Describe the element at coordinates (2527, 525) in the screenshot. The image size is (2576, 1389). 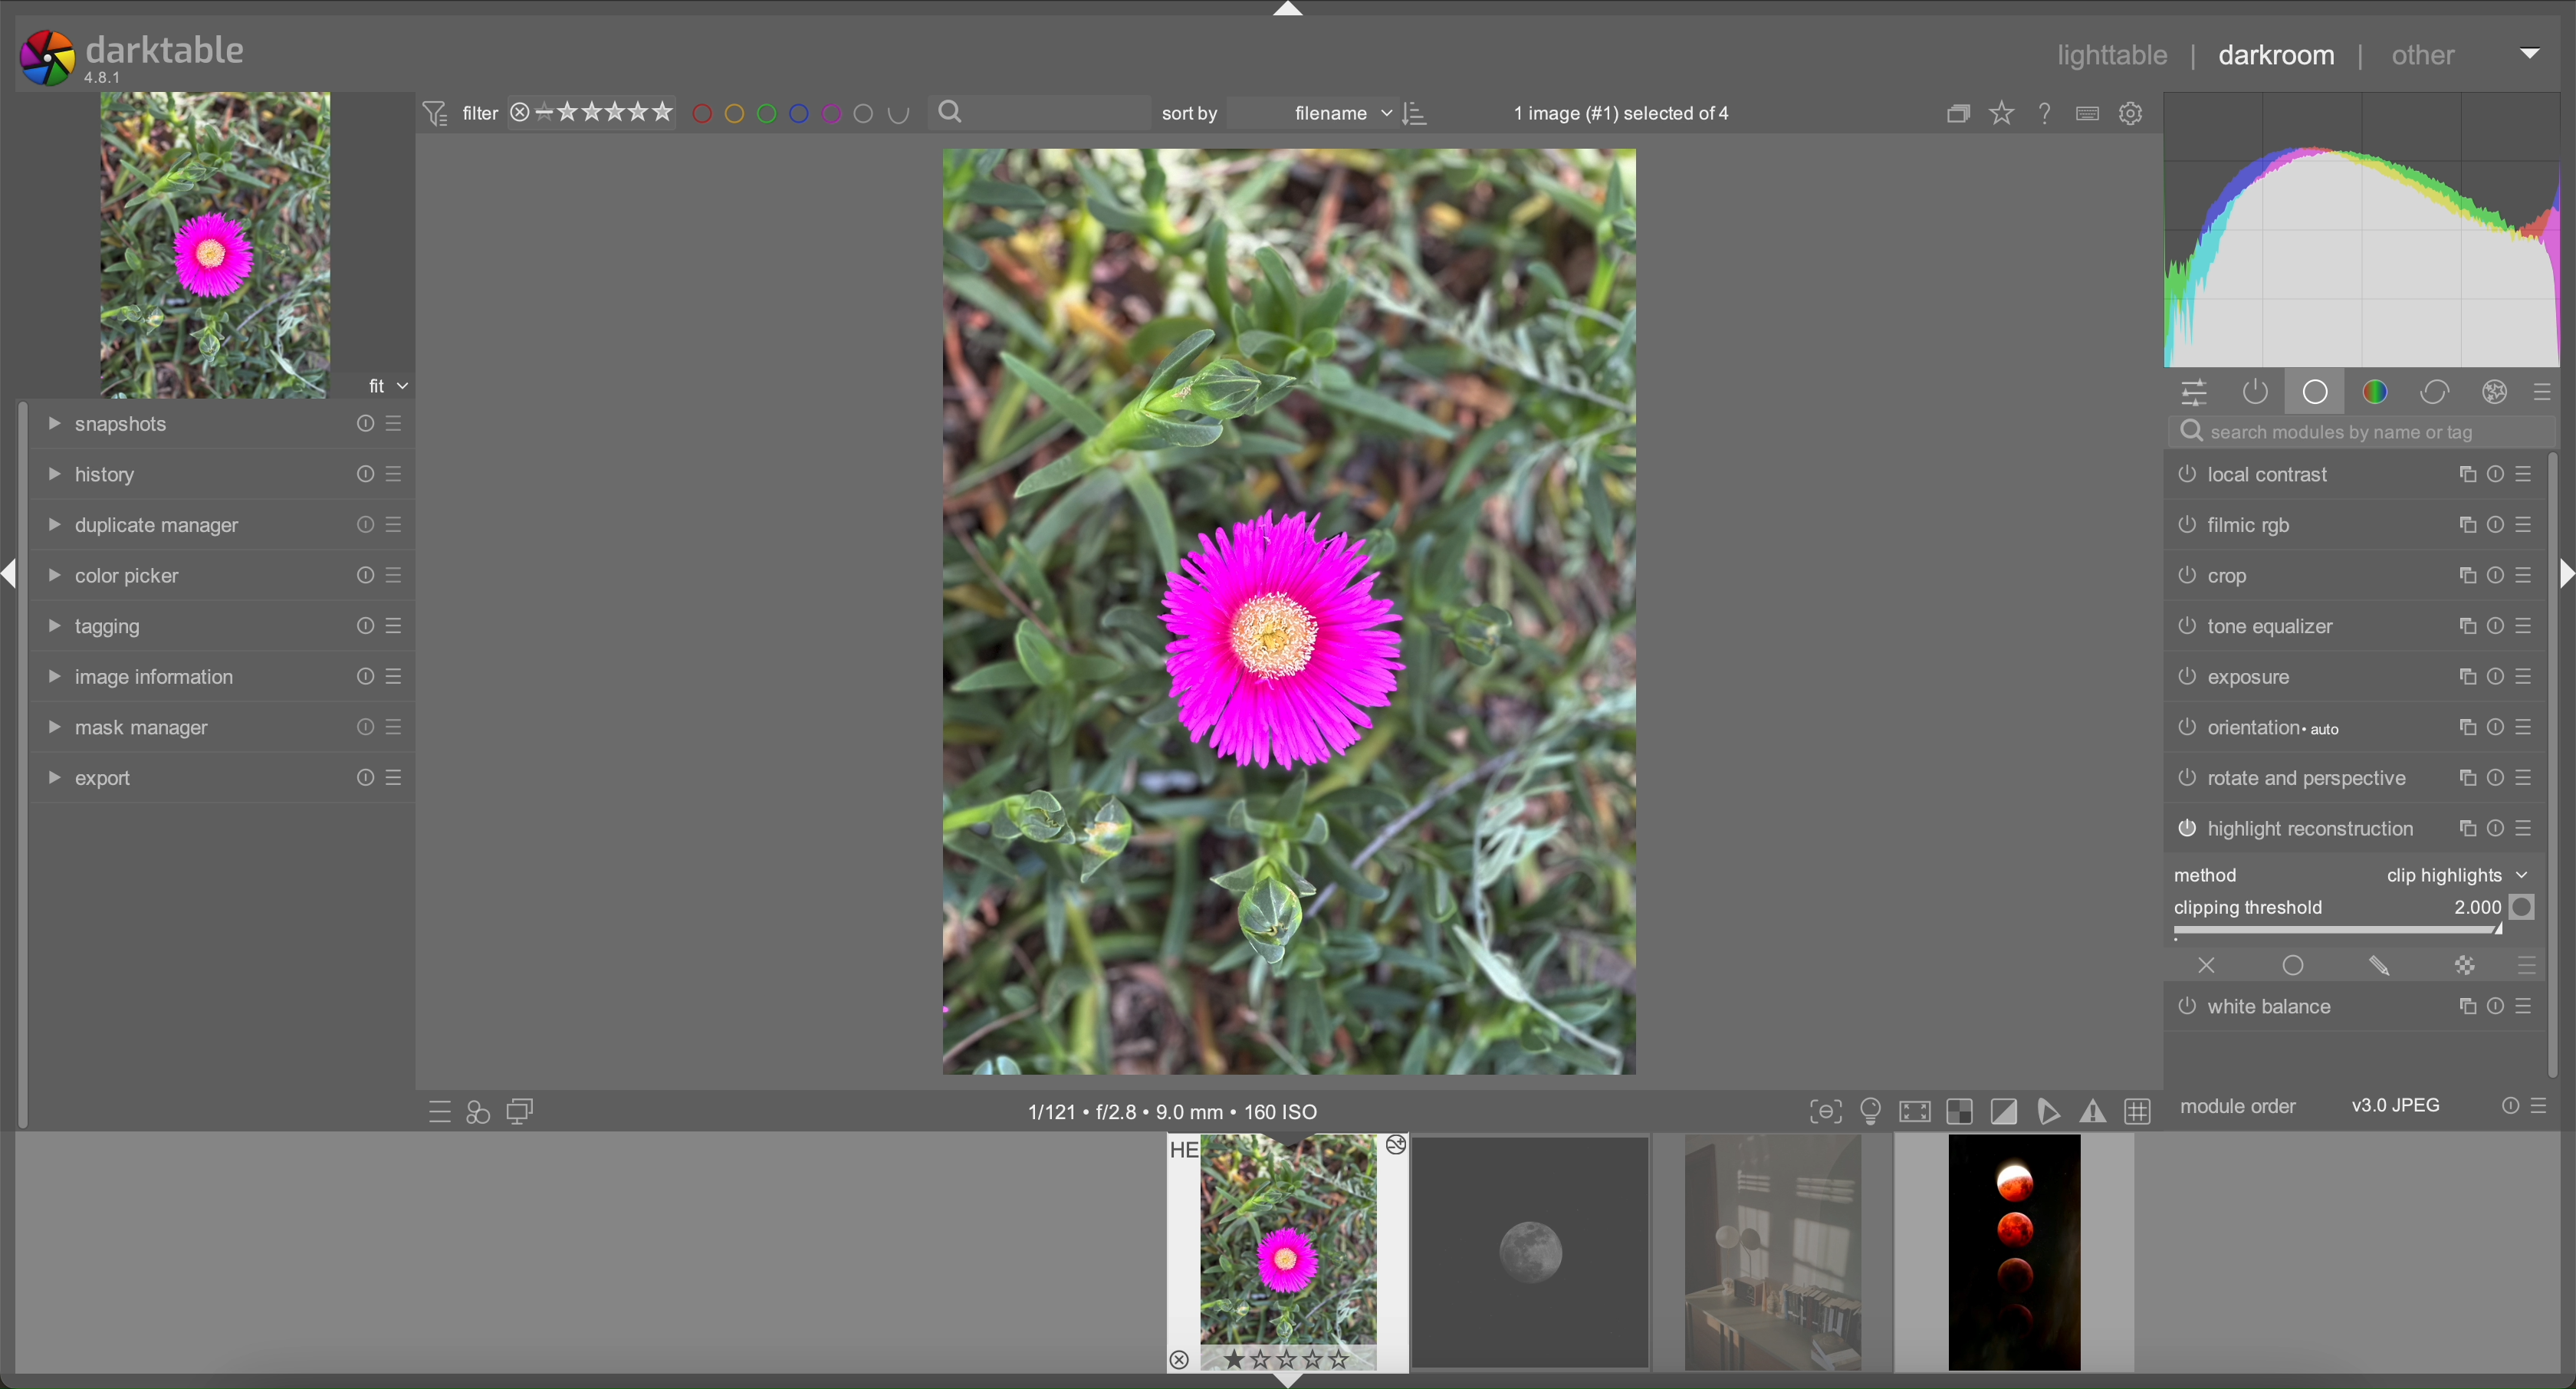
I see `presets` at that location.